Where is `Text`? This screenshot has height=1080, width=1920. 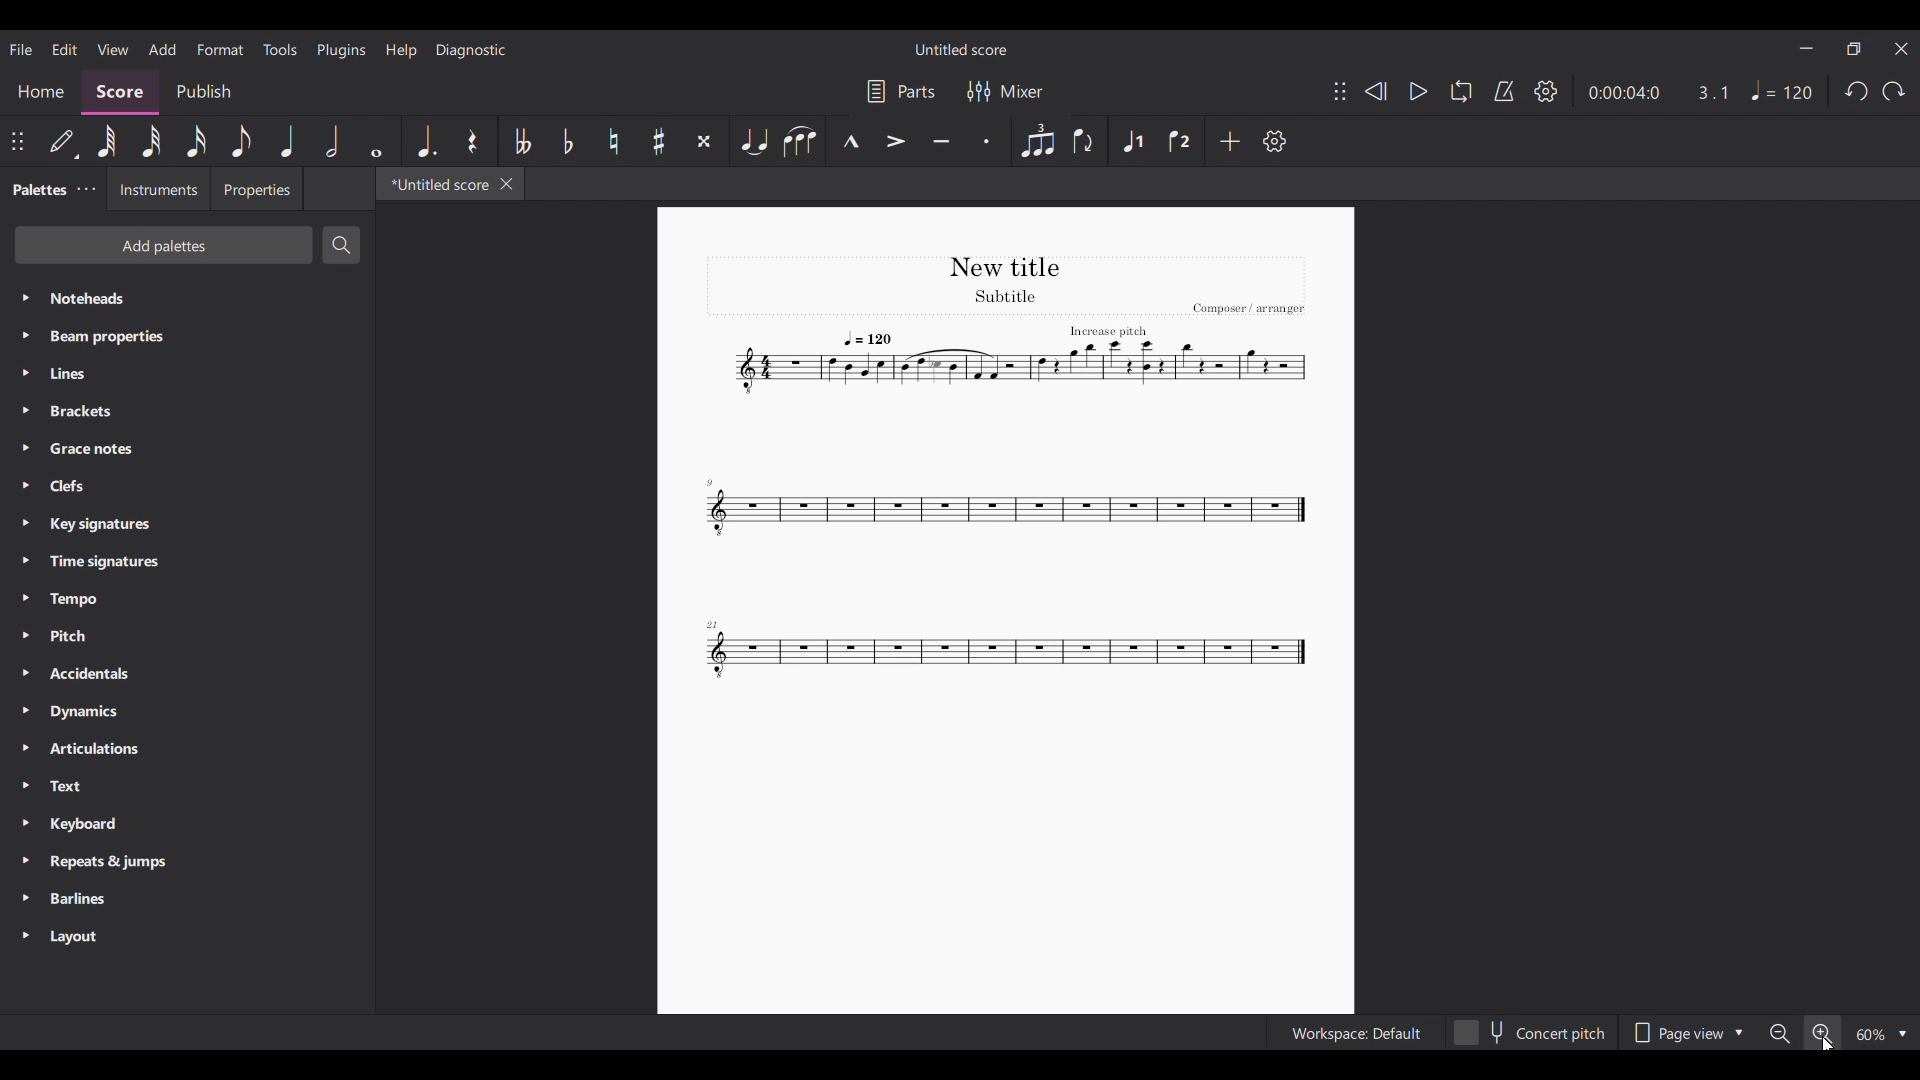 Text is located at coordinates (187, 786).